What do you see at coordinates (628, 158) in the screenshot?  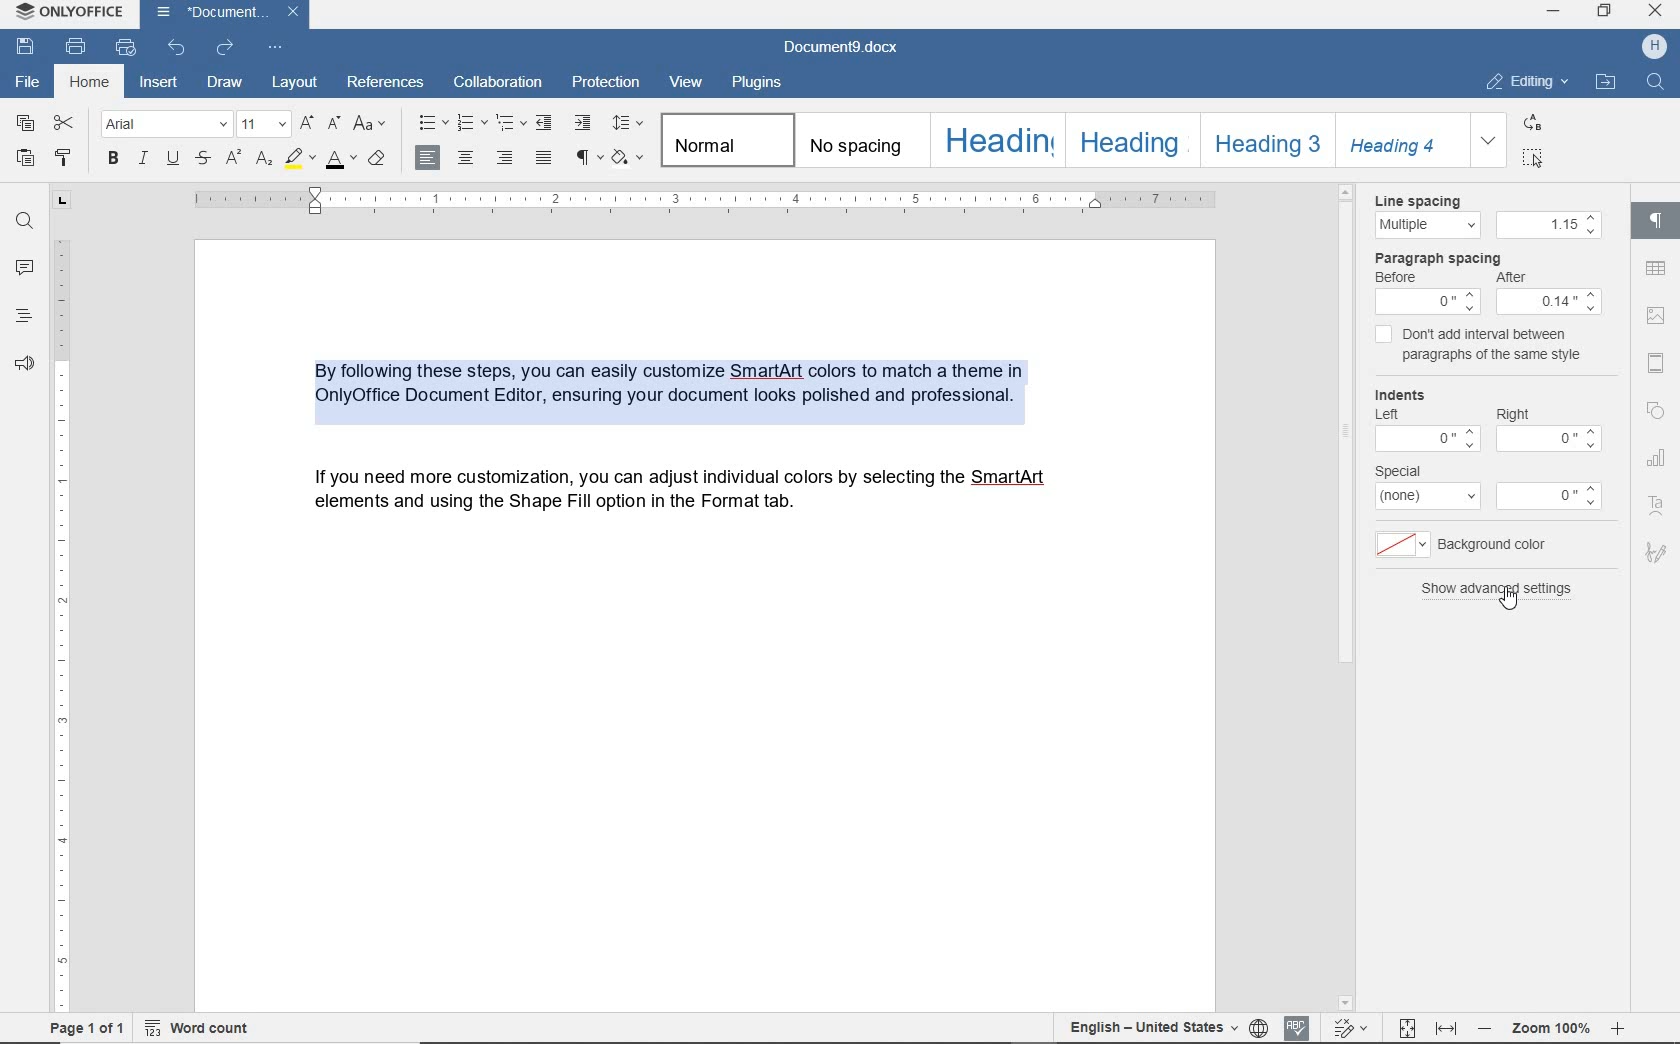 I see `shading` at bounding box center [628, 158].